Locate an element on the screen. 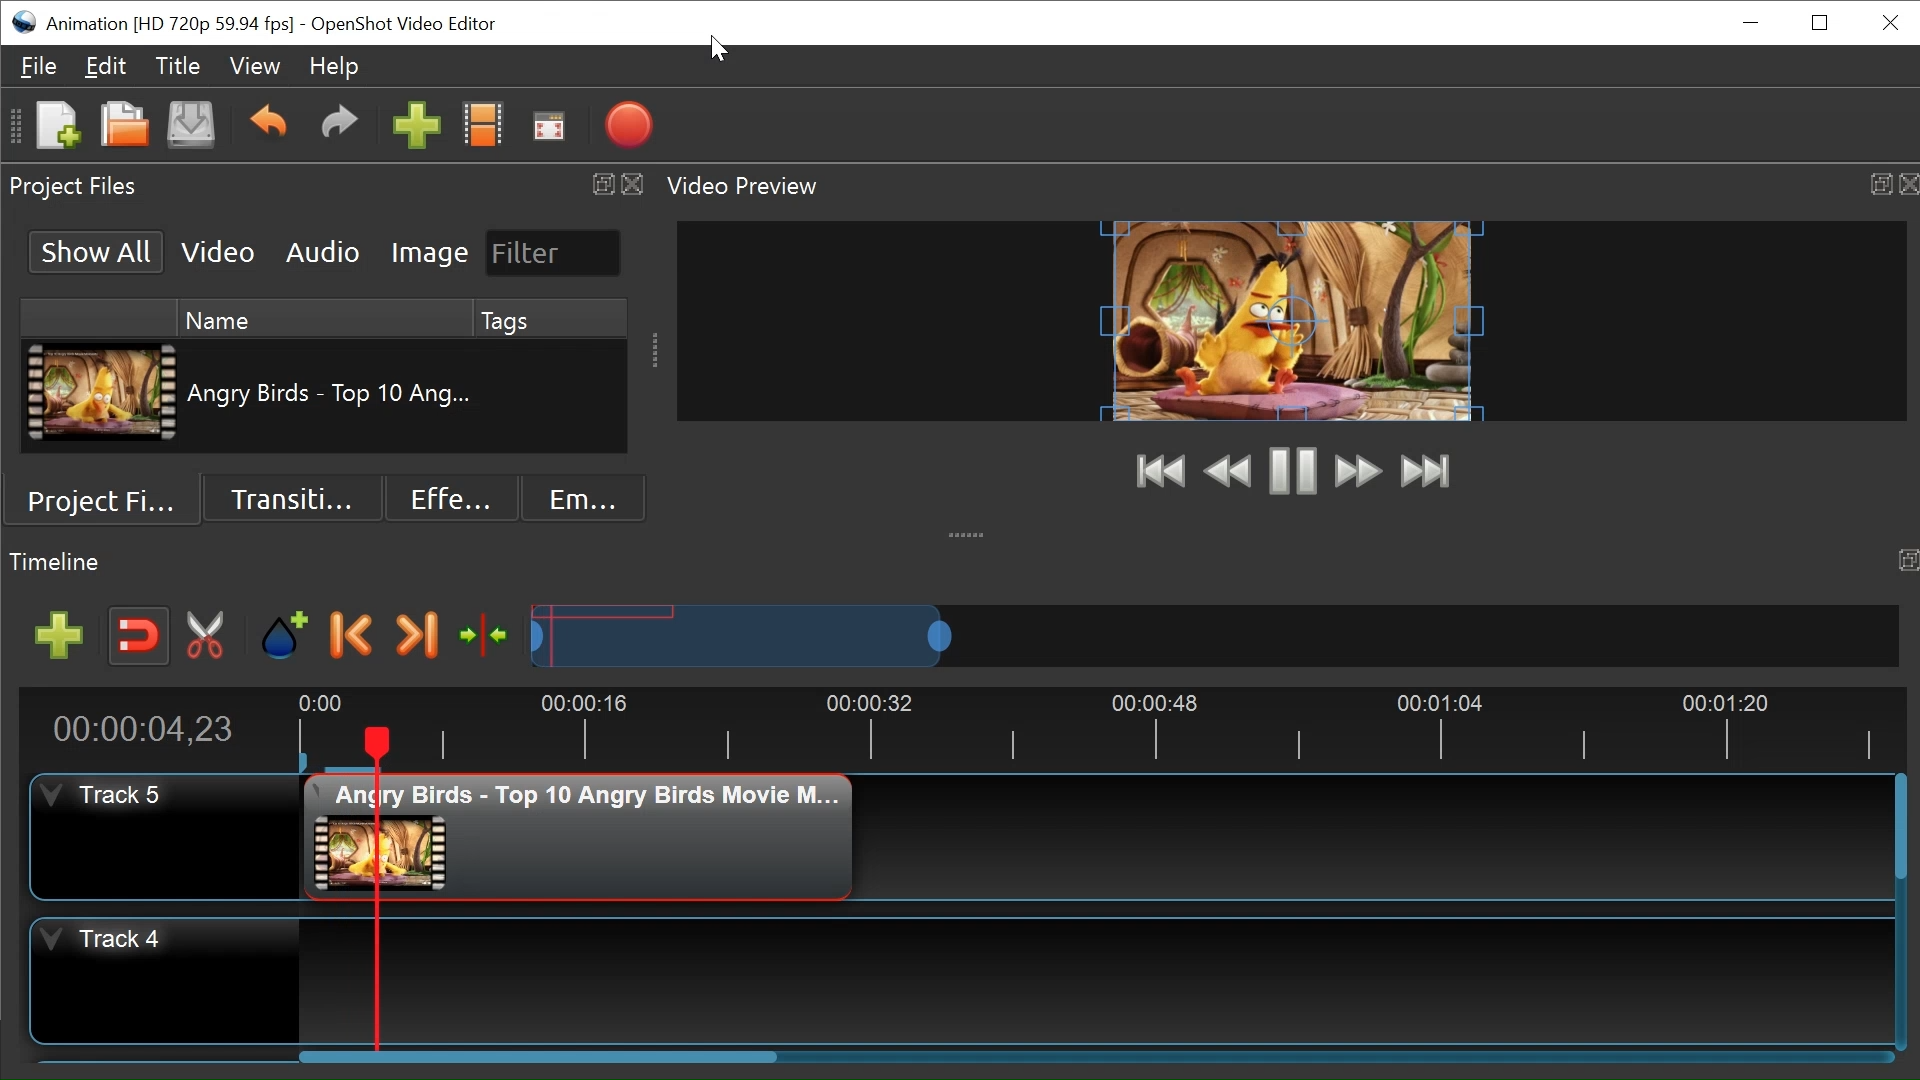 This screenshot has width=1920, height=1080. Add Track is located at coordinates (58, 635).